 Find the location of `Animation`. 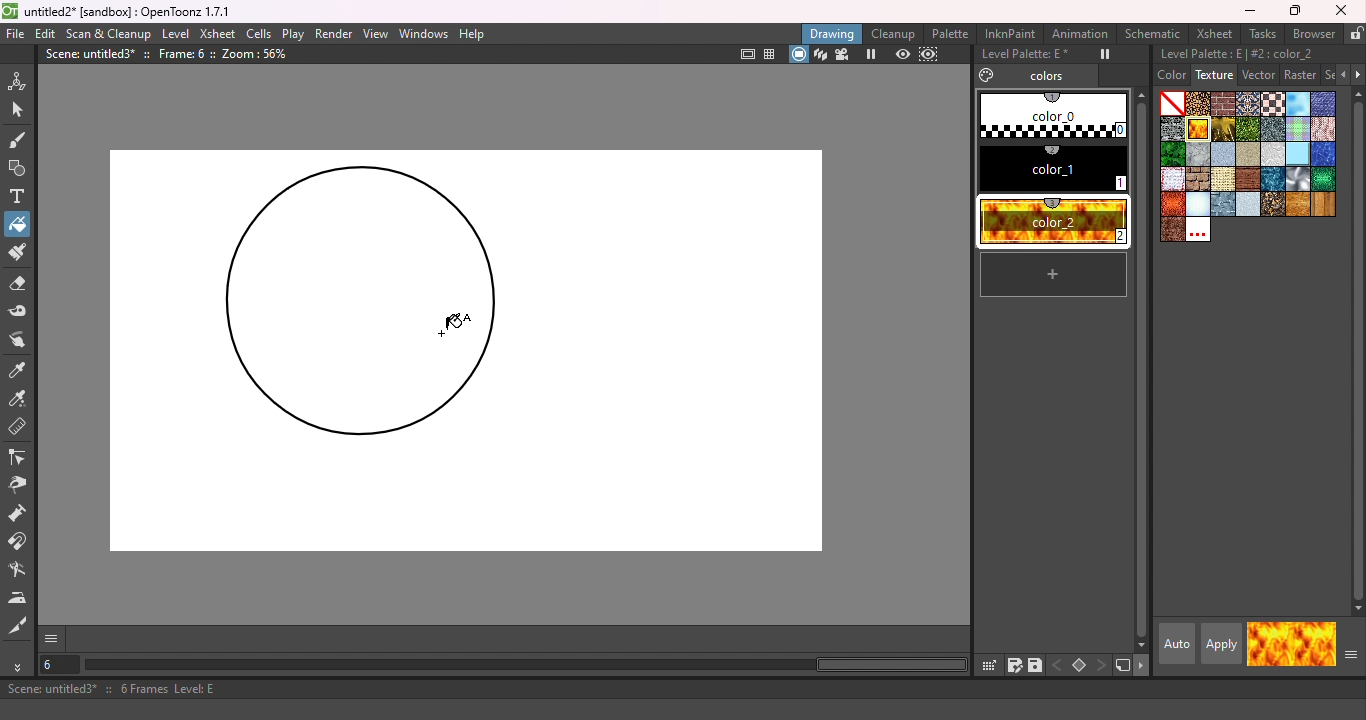

Animation is located at coordinates (1080, 34).